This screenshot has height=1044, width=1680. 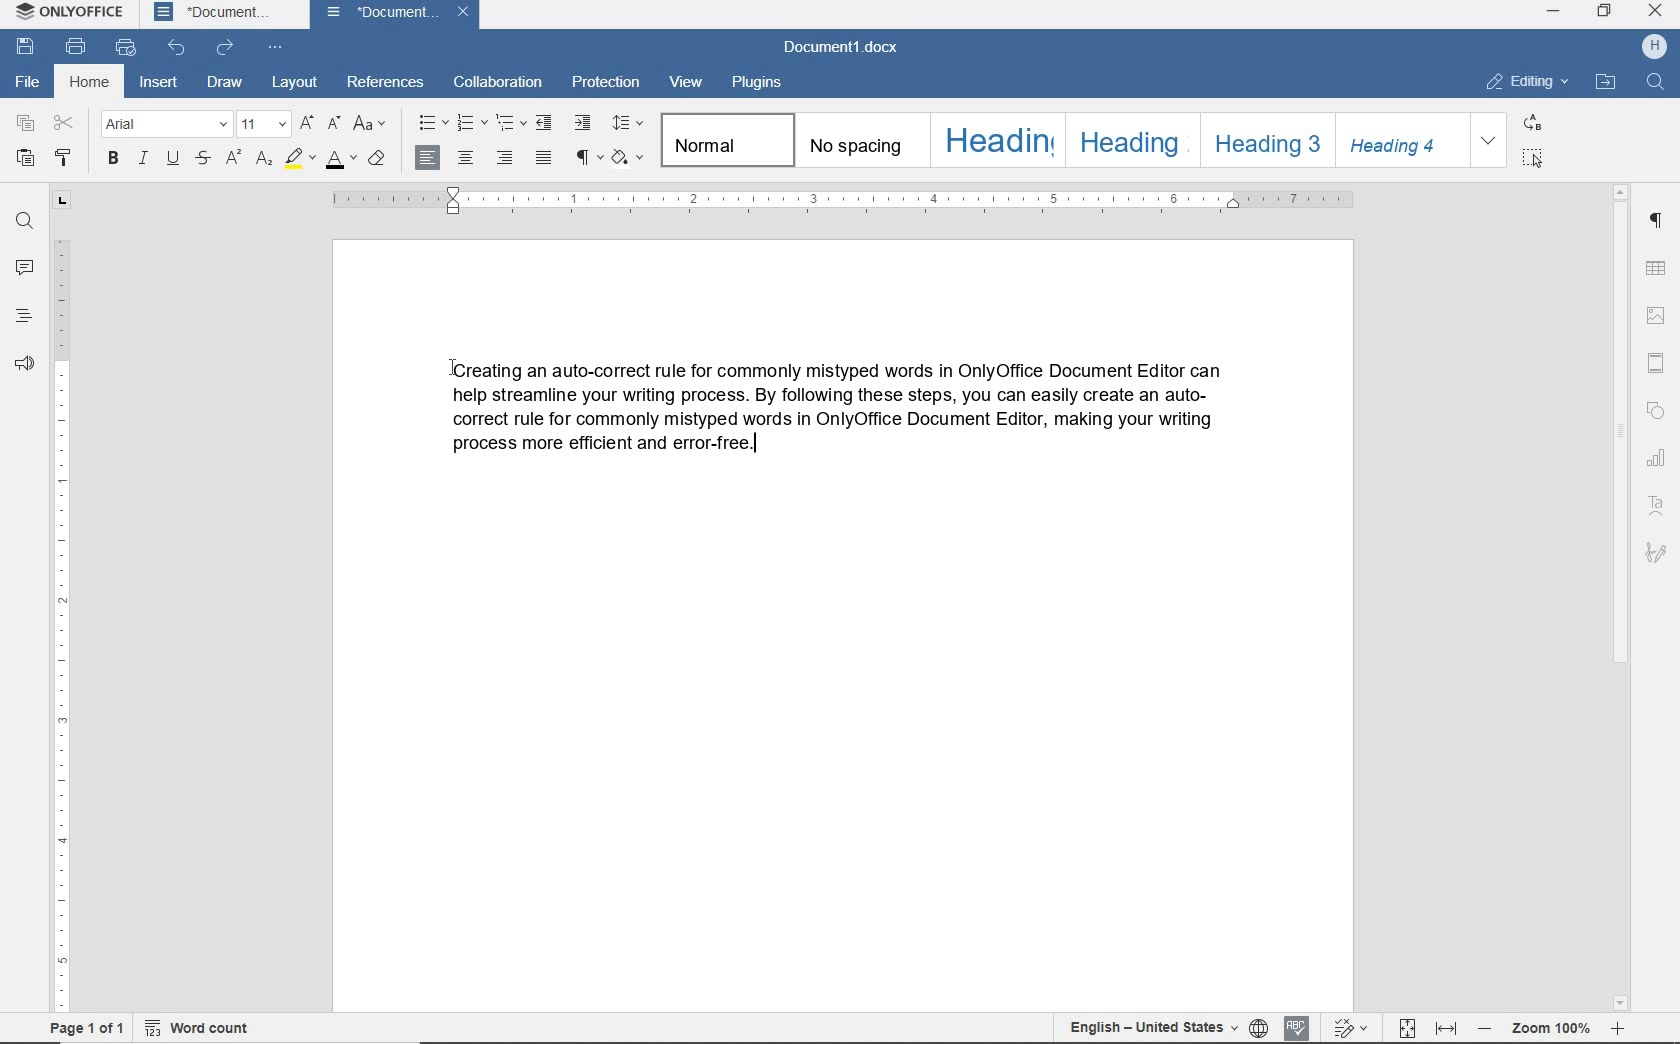 What do you see at coordinates (725, 139) in the screenshot?
I see `normal` at bounding box center [725, 139].